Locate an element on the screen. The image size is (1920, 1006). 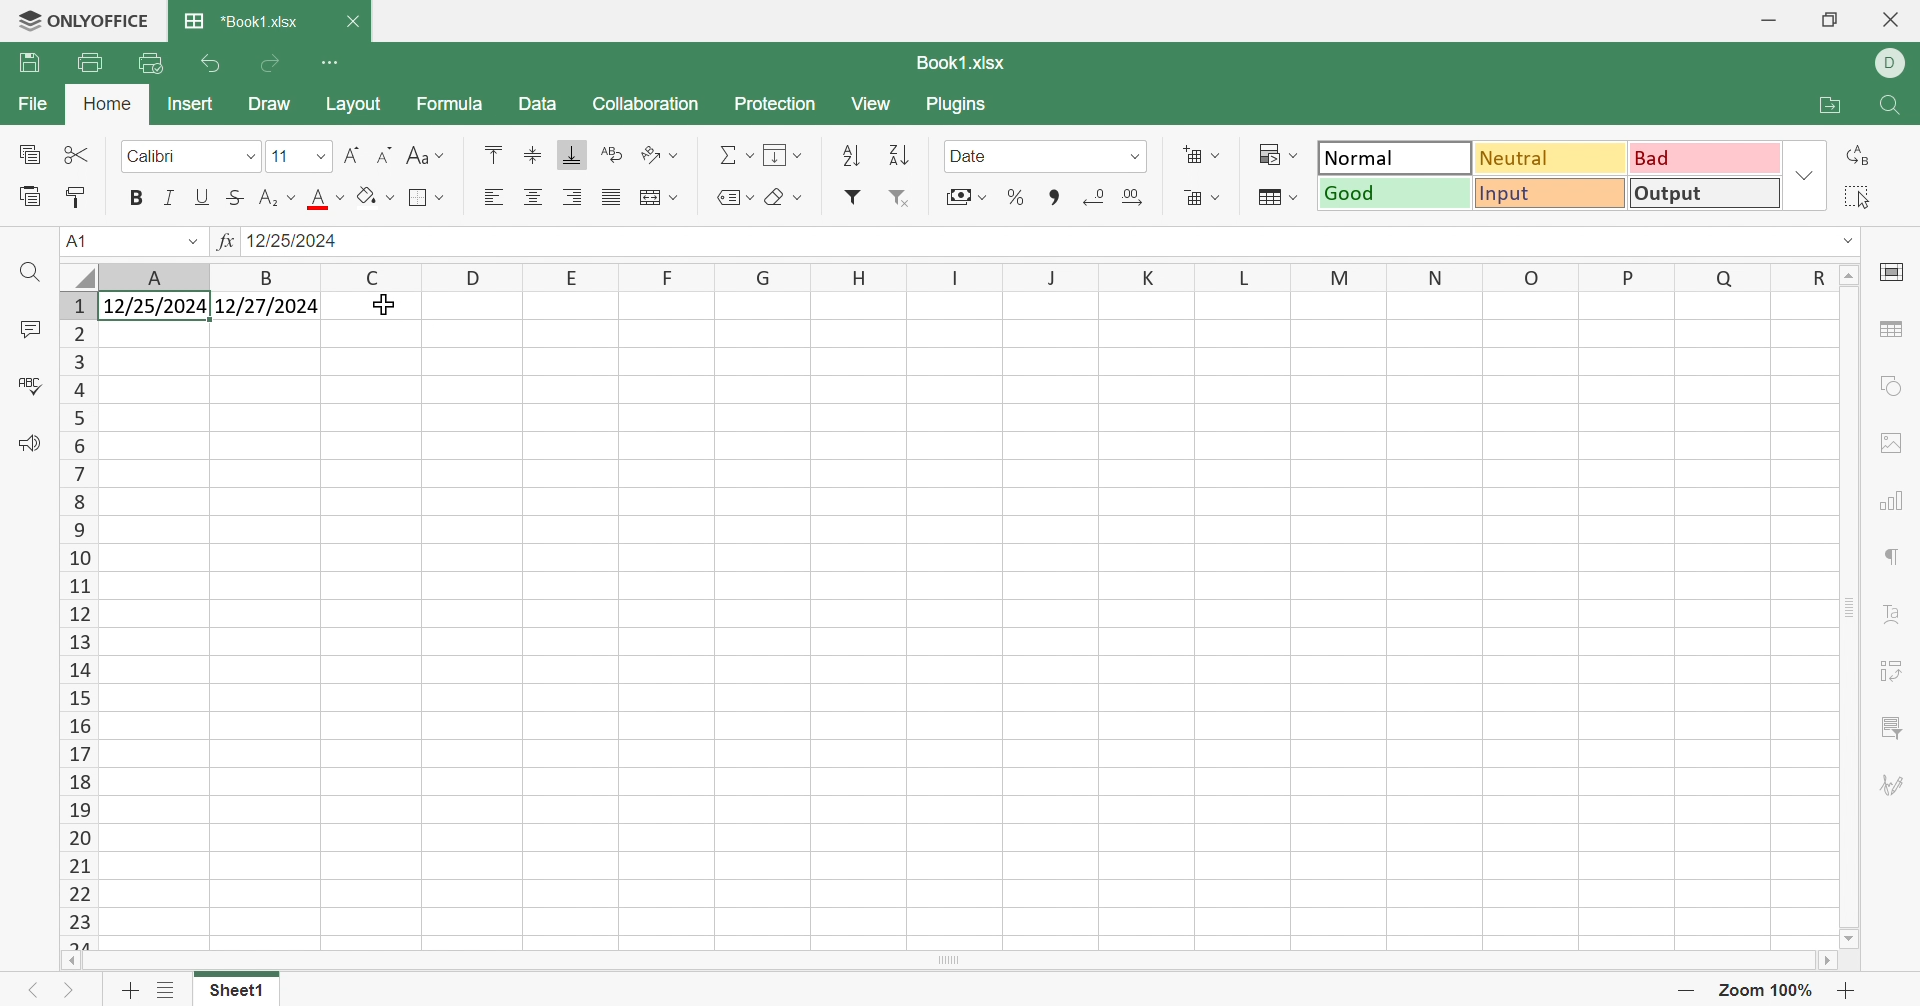
Fill color is located at coordinates (380, 196).